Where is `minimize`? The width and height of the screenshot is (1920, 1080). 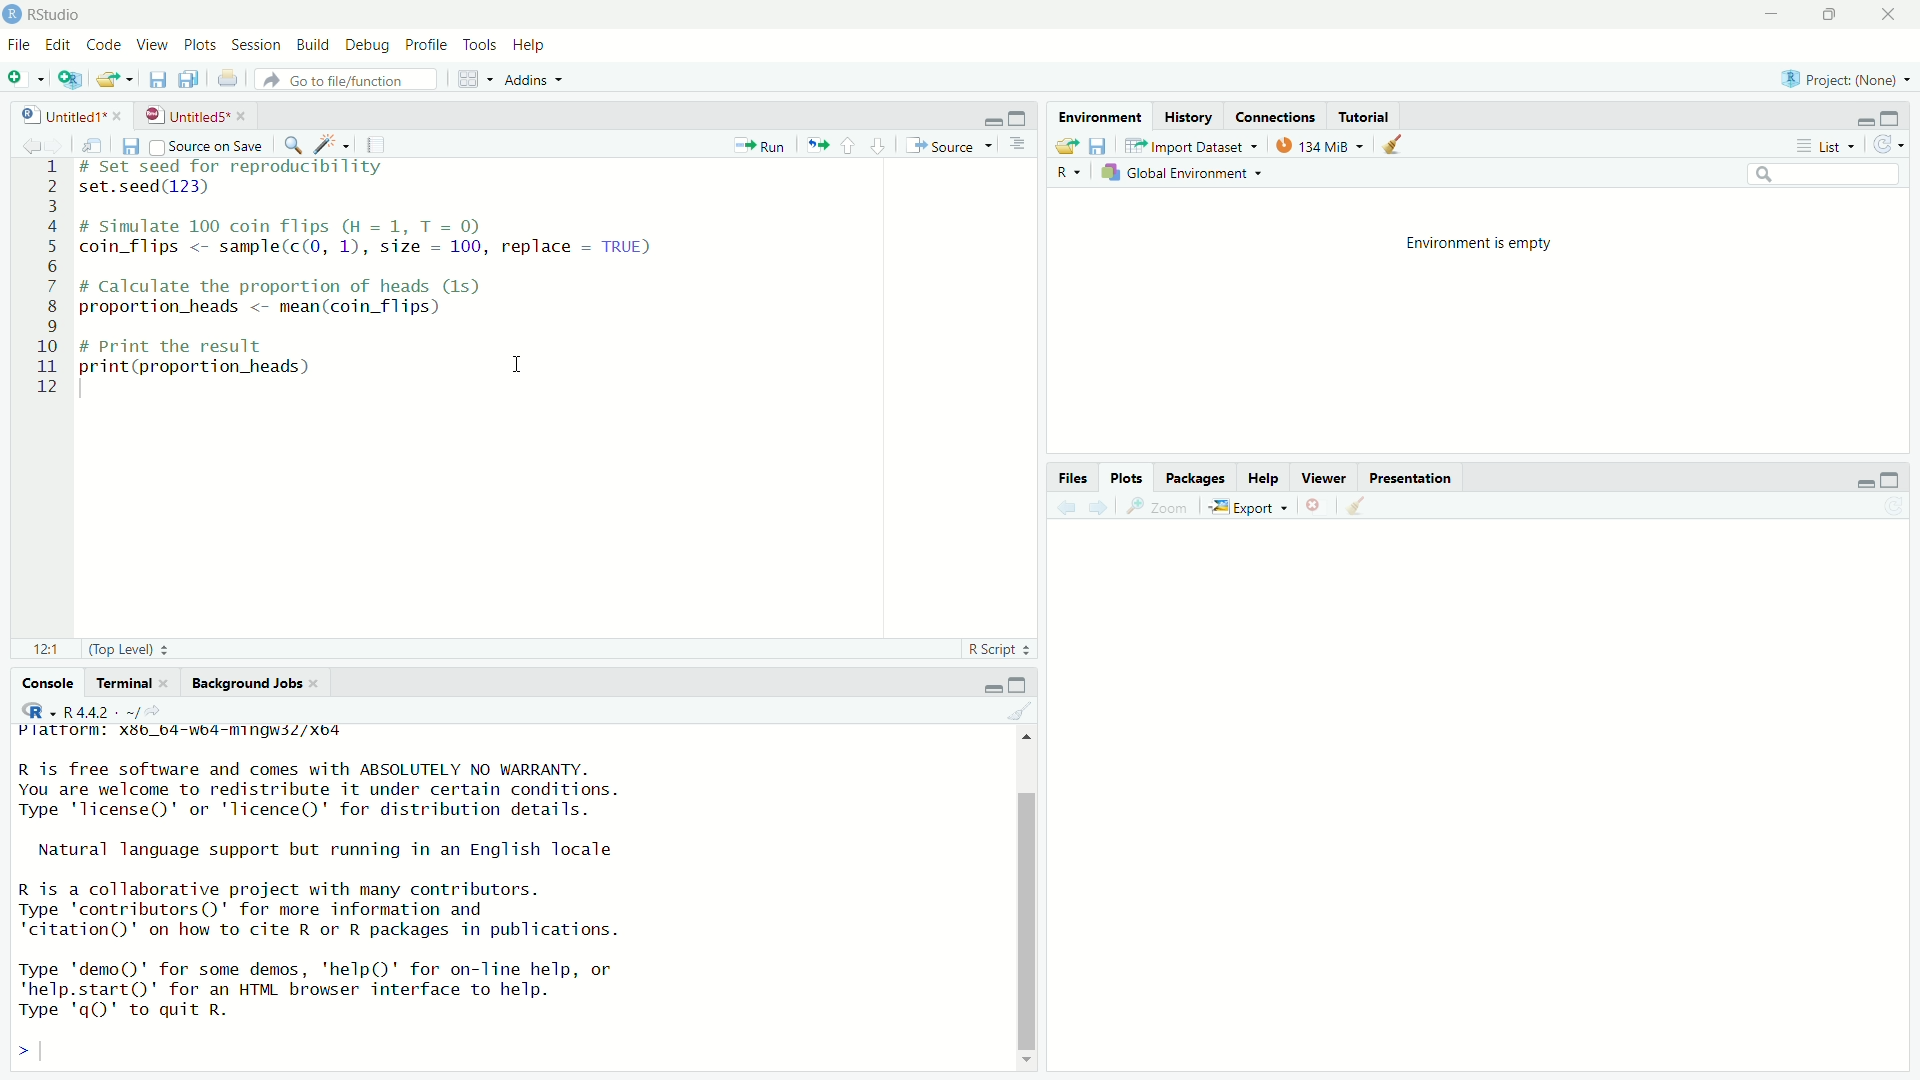 minimize is located at coordinates (1858, 116).